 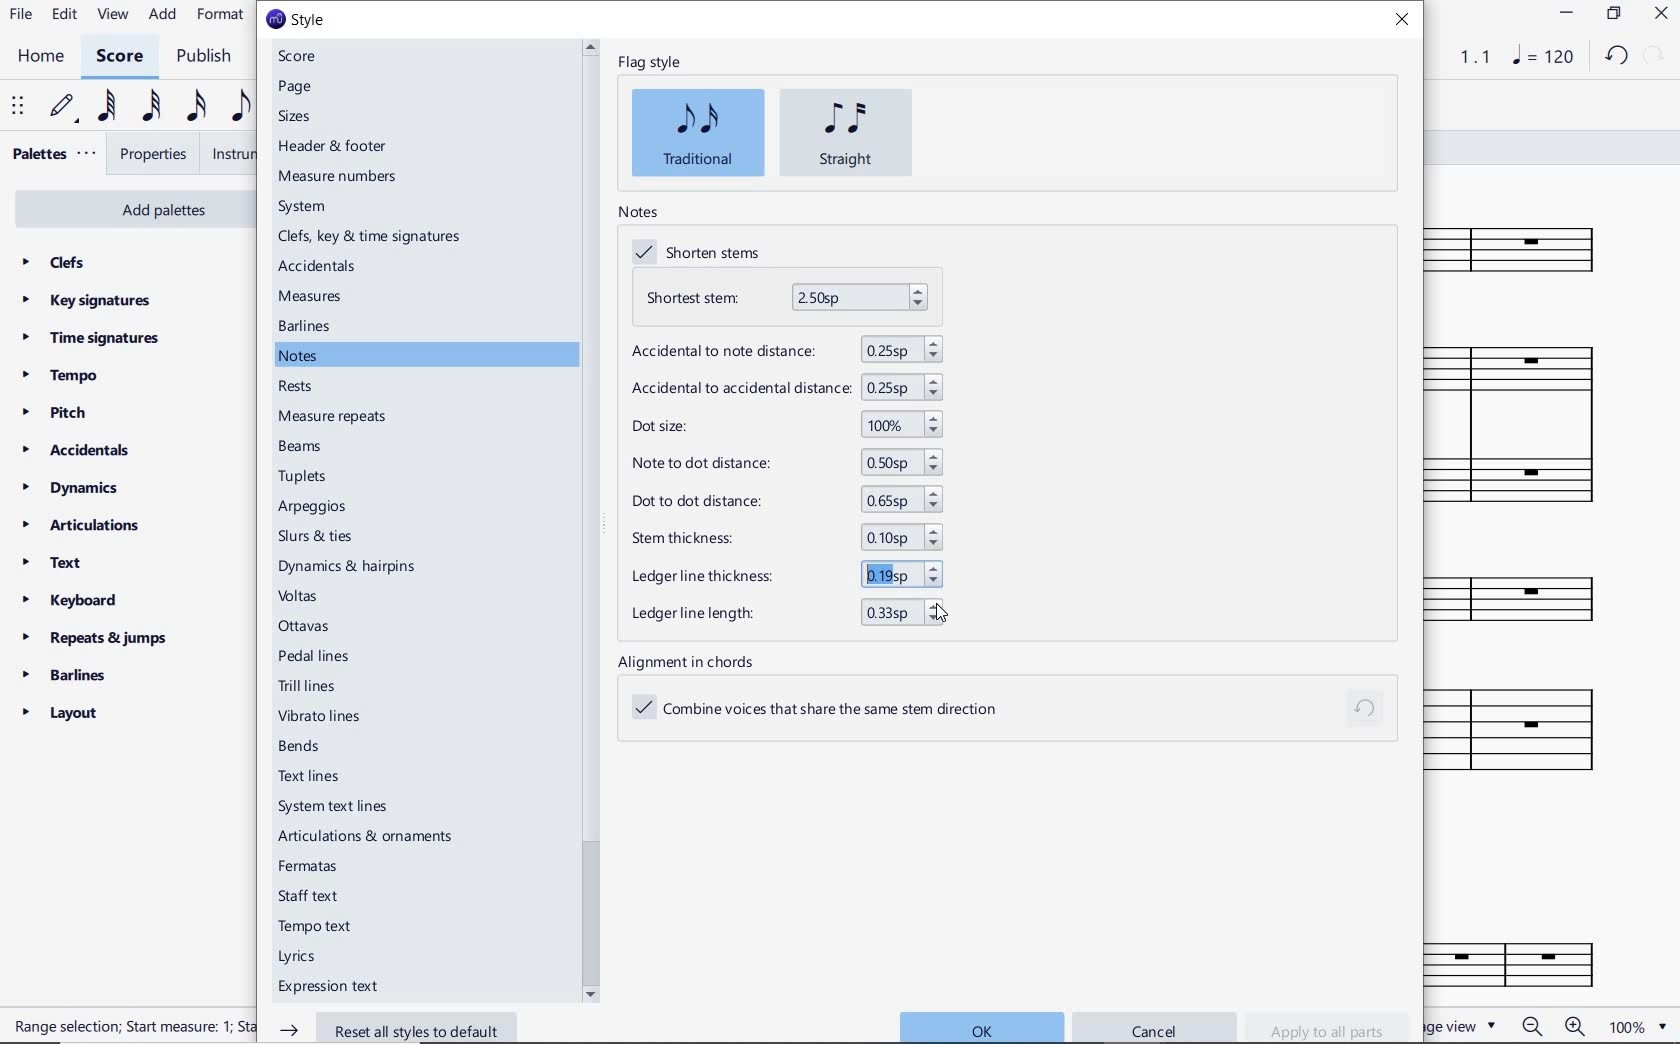 I want to click on dot size, so click(x=785, y=426).